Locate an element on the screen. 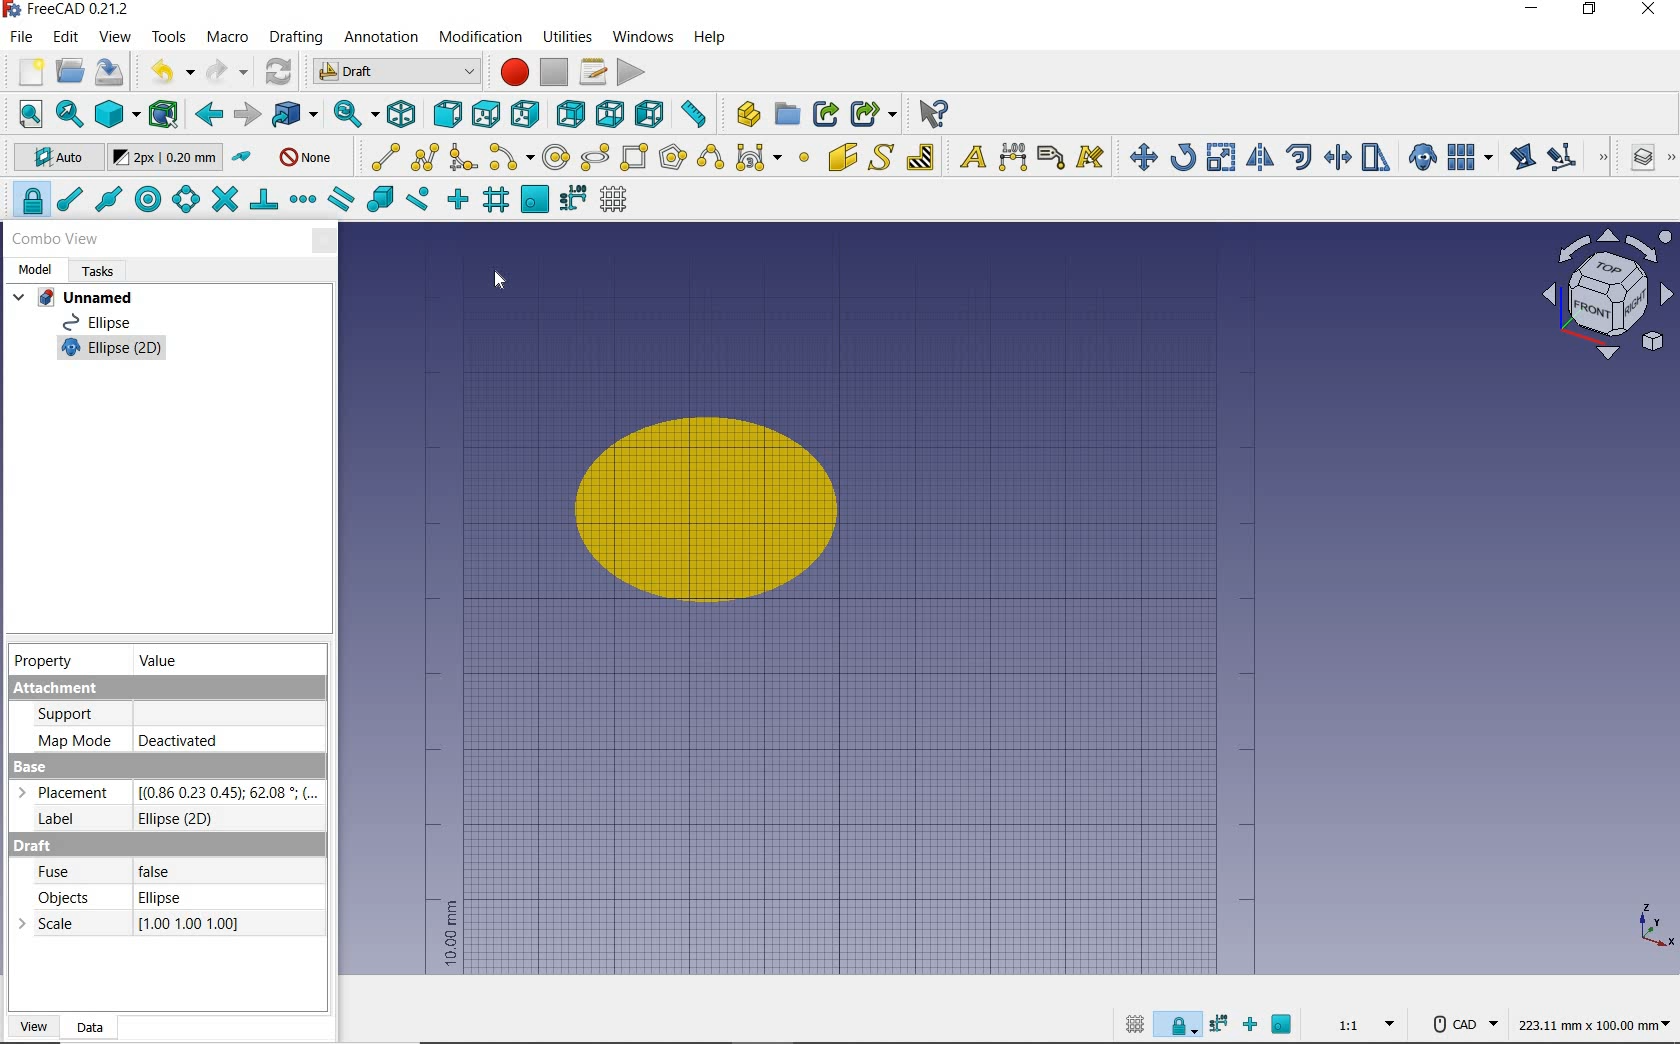  fit selection is located at coordinates (68, 114).